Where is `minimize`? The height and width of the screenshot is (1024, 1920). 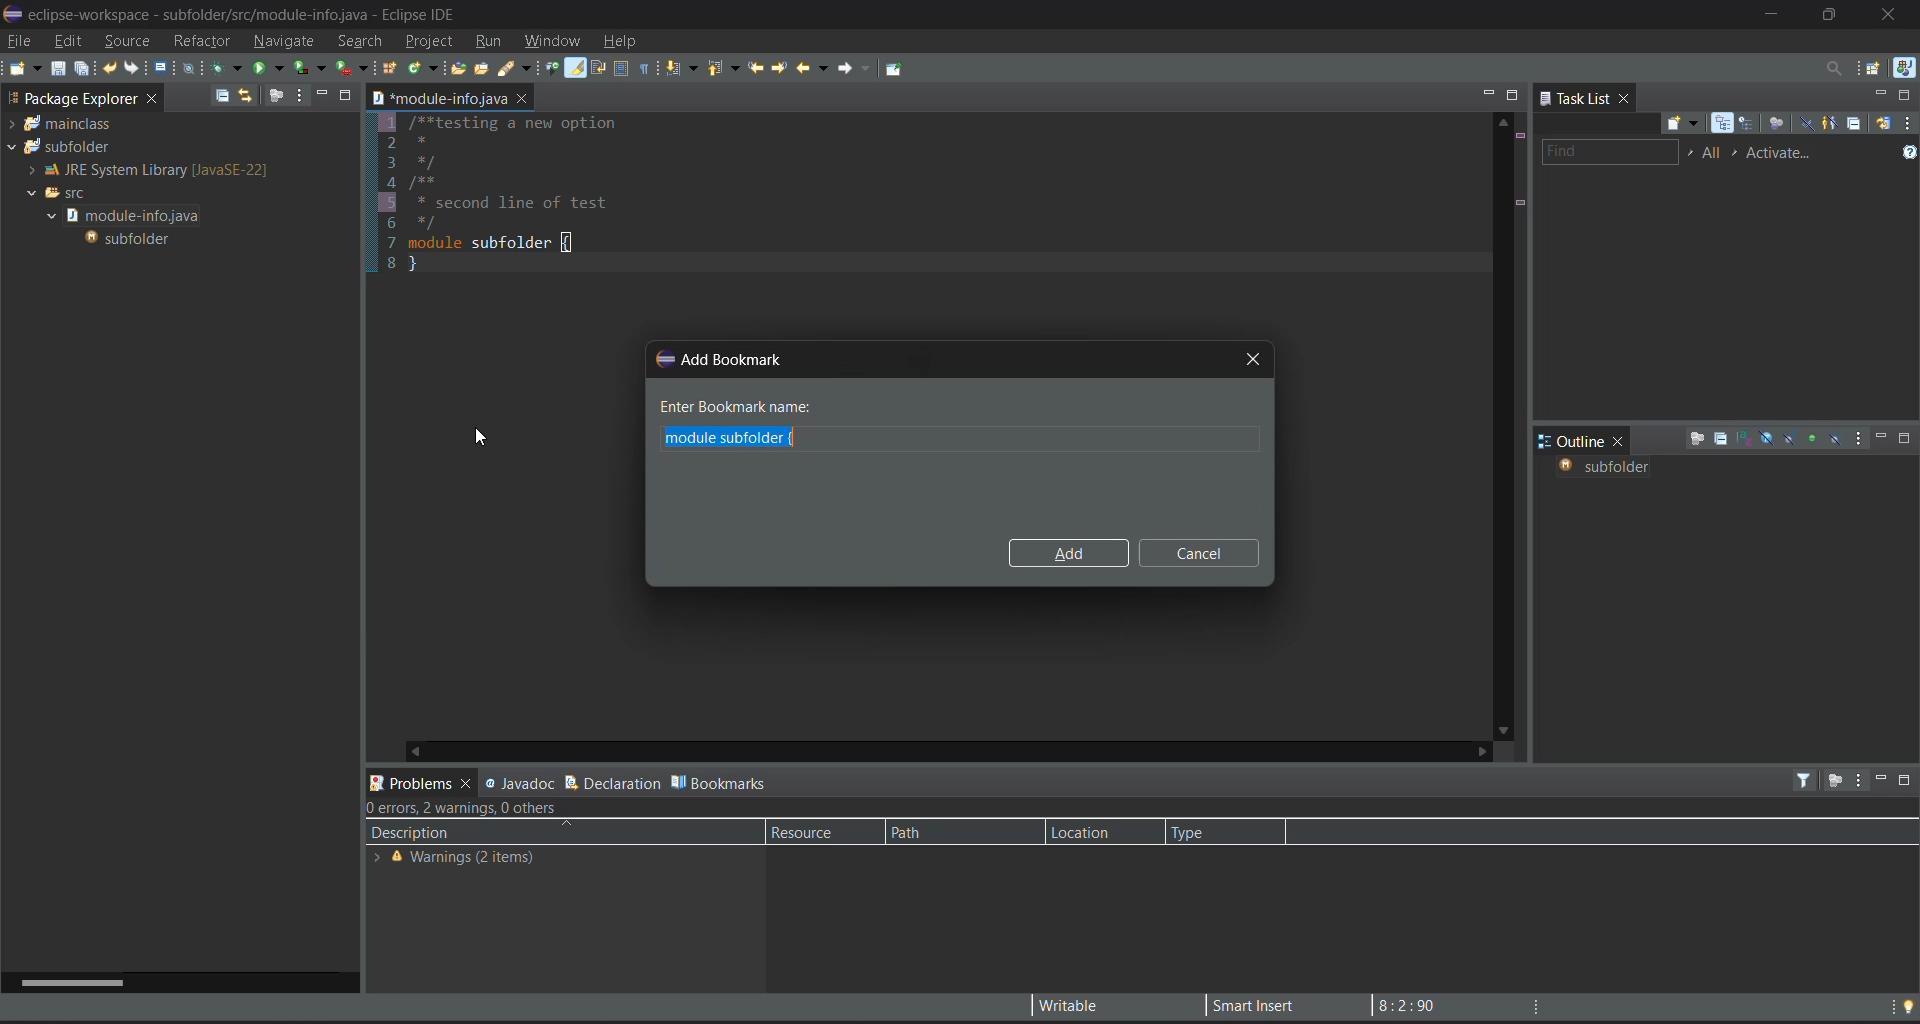 minimize is located at coordinates (1773, 13).